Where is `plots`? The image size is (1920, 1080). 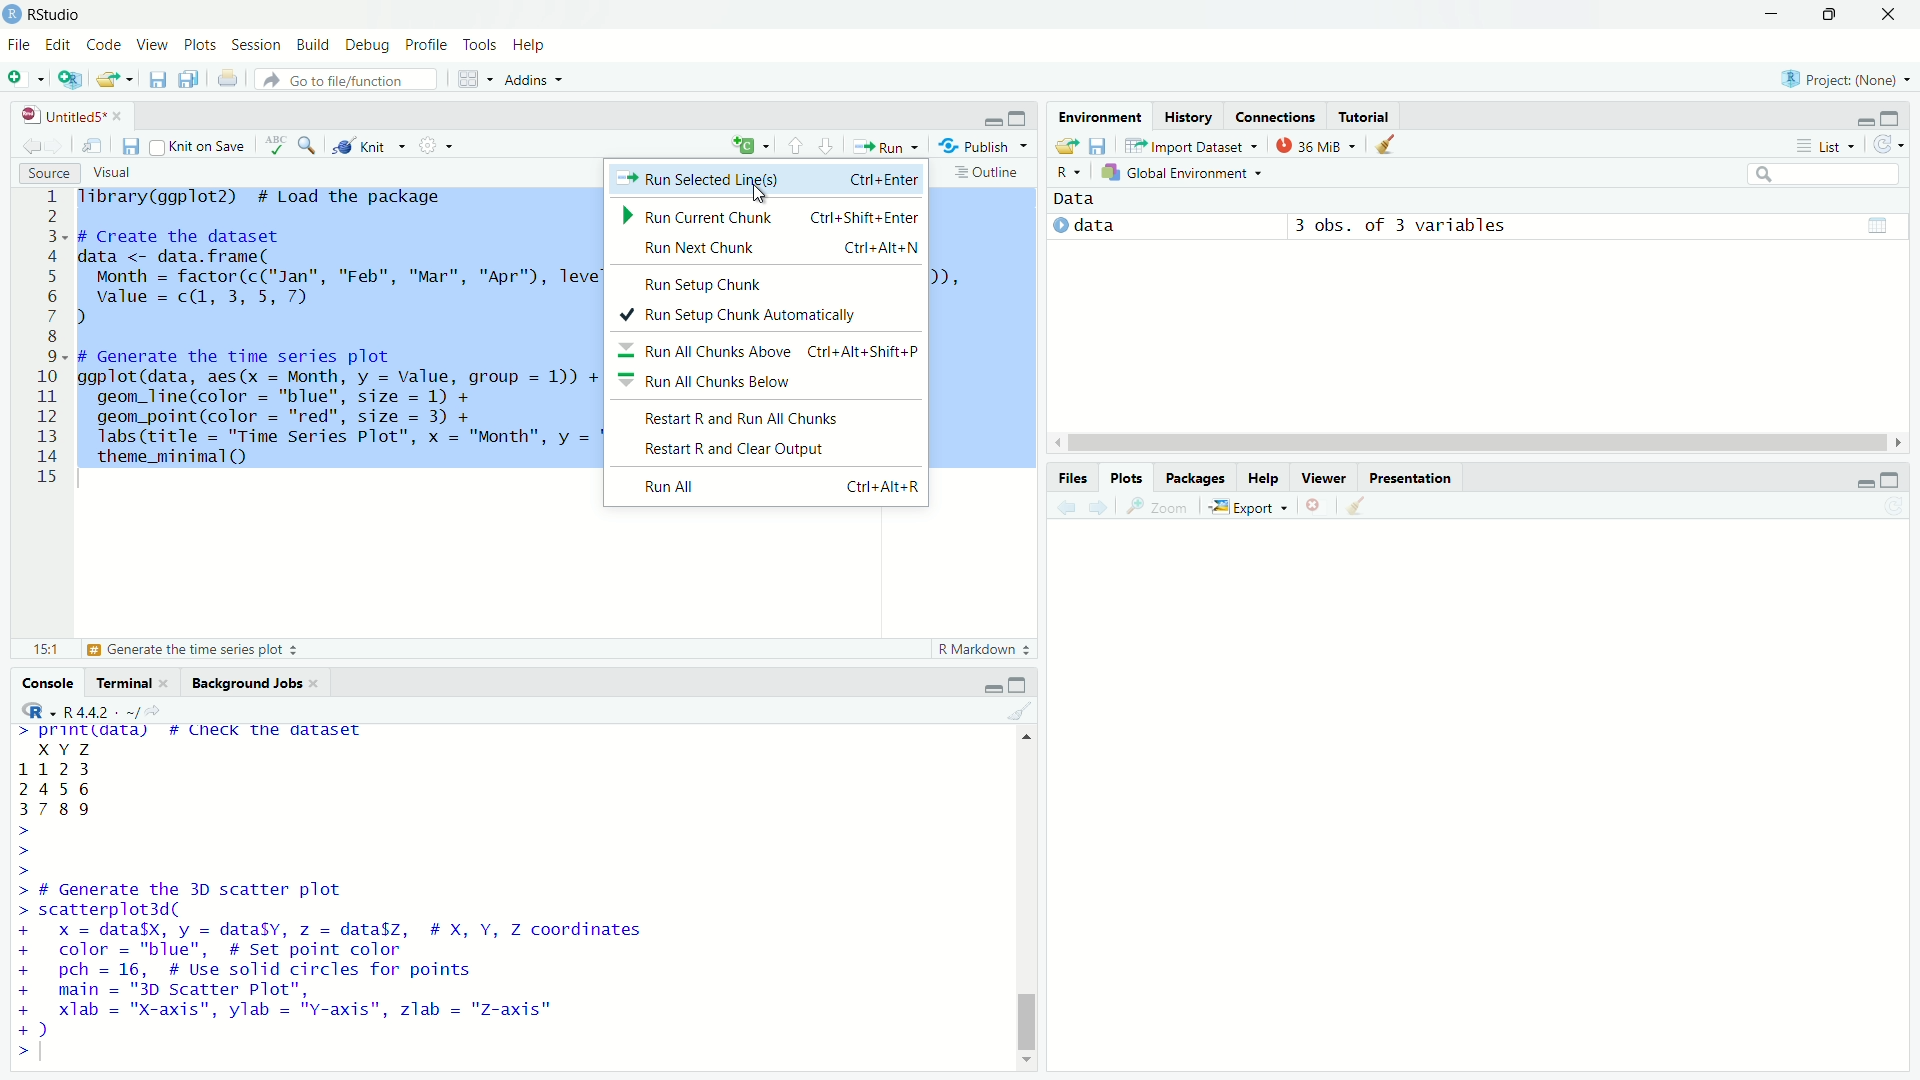 plots is located at coordinates (201, 45).